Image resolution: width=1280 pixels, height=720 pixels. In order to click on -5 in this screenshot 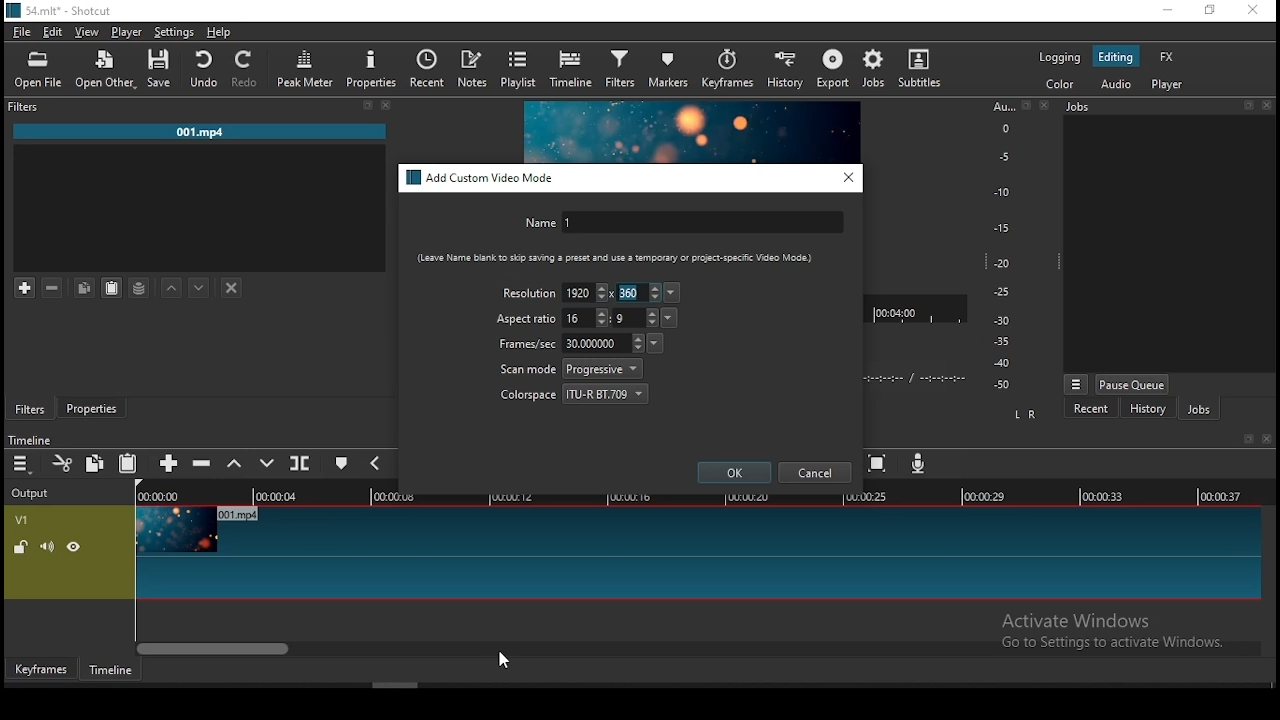, I will do `click(1002, 155)`.